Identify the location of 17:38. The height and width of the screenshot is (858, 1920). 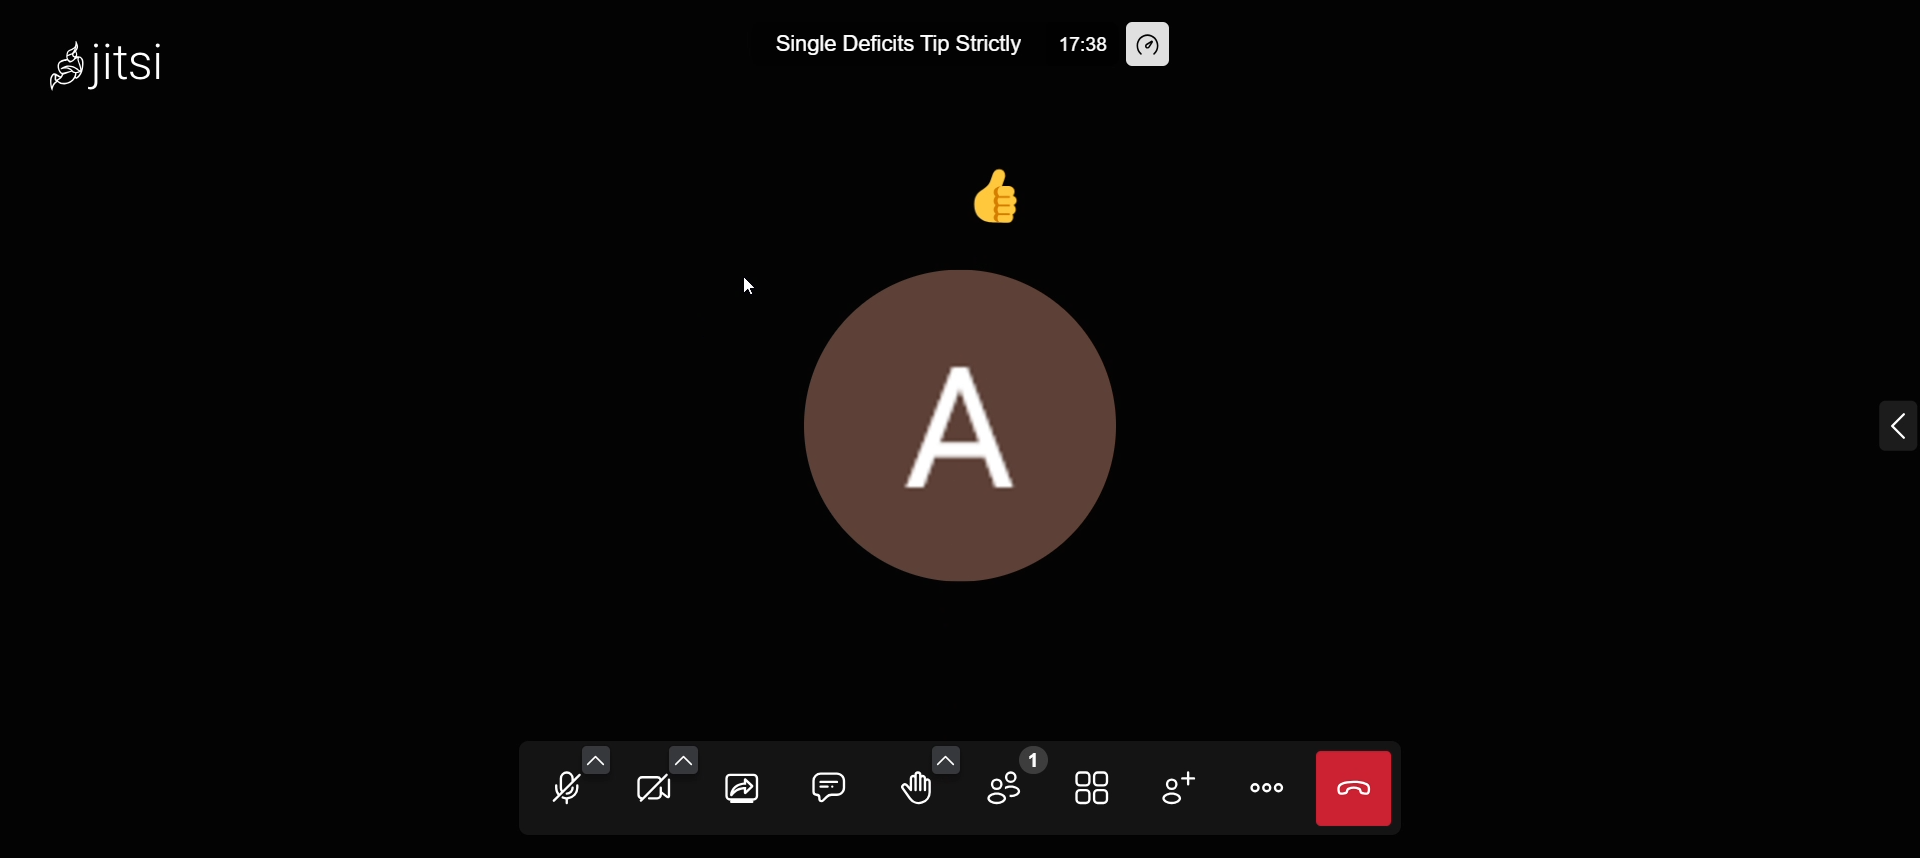
(1081, 45).